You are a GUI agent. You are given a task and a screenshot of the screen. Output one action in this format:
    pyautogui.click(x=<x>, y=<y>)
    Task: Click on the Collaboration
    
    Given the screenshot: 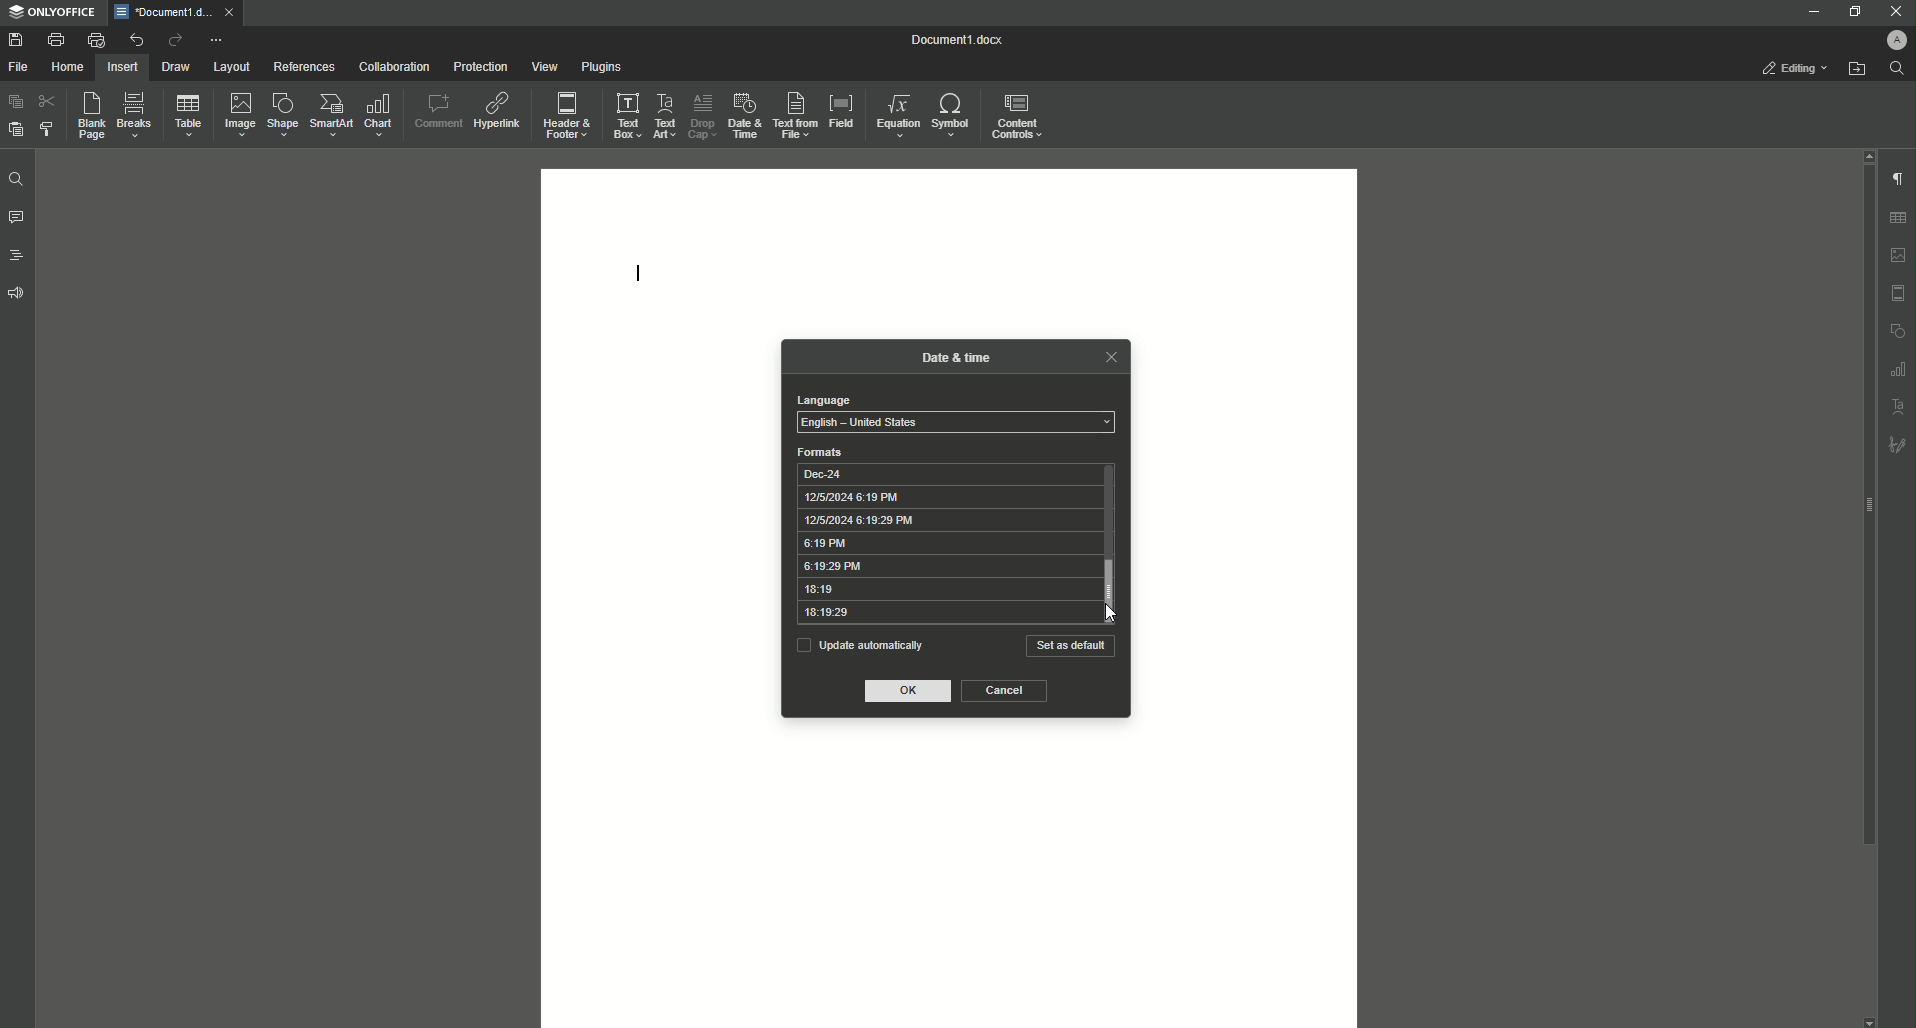 What is the action you would take?
    pyautogui.click(x=390, y=65)
    